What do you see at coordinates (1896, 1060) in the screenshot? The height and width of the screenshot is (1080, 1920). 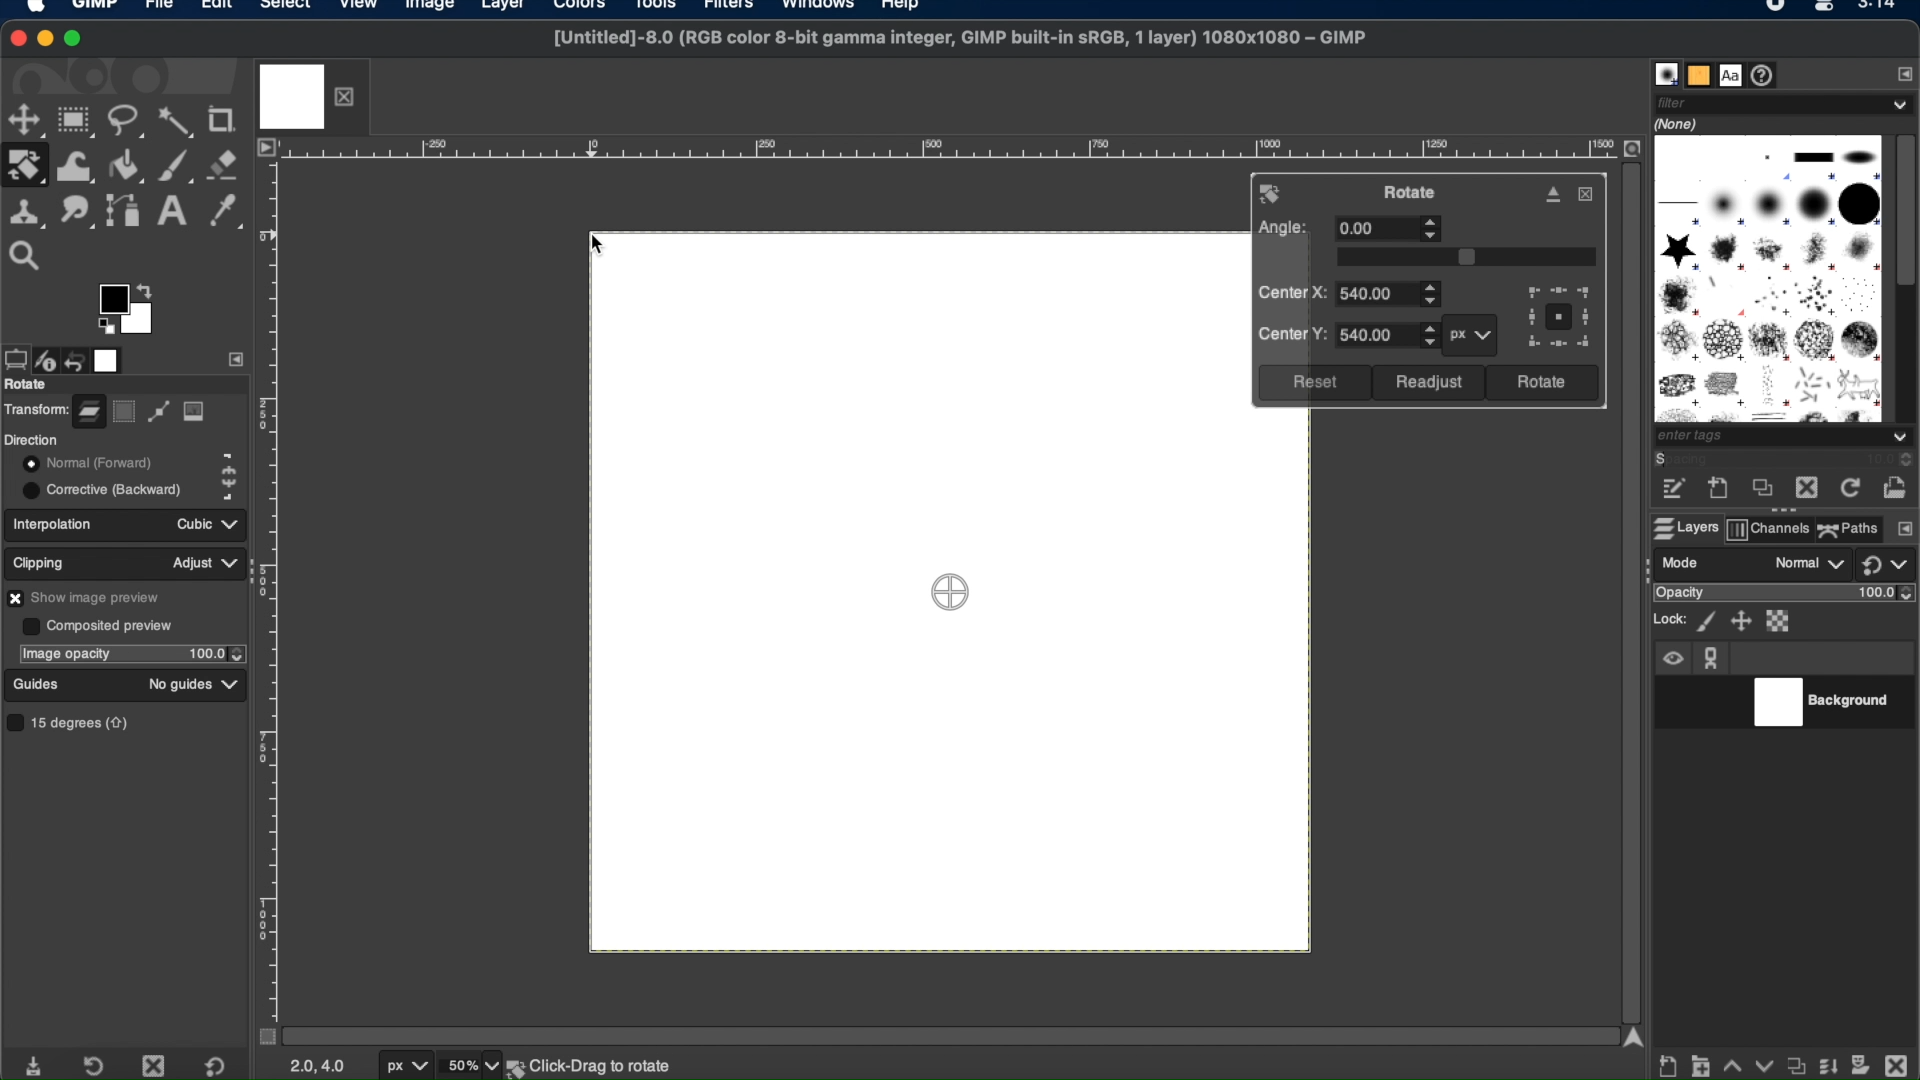 I see `delete this layer` at bounding box center [1896, 1060].